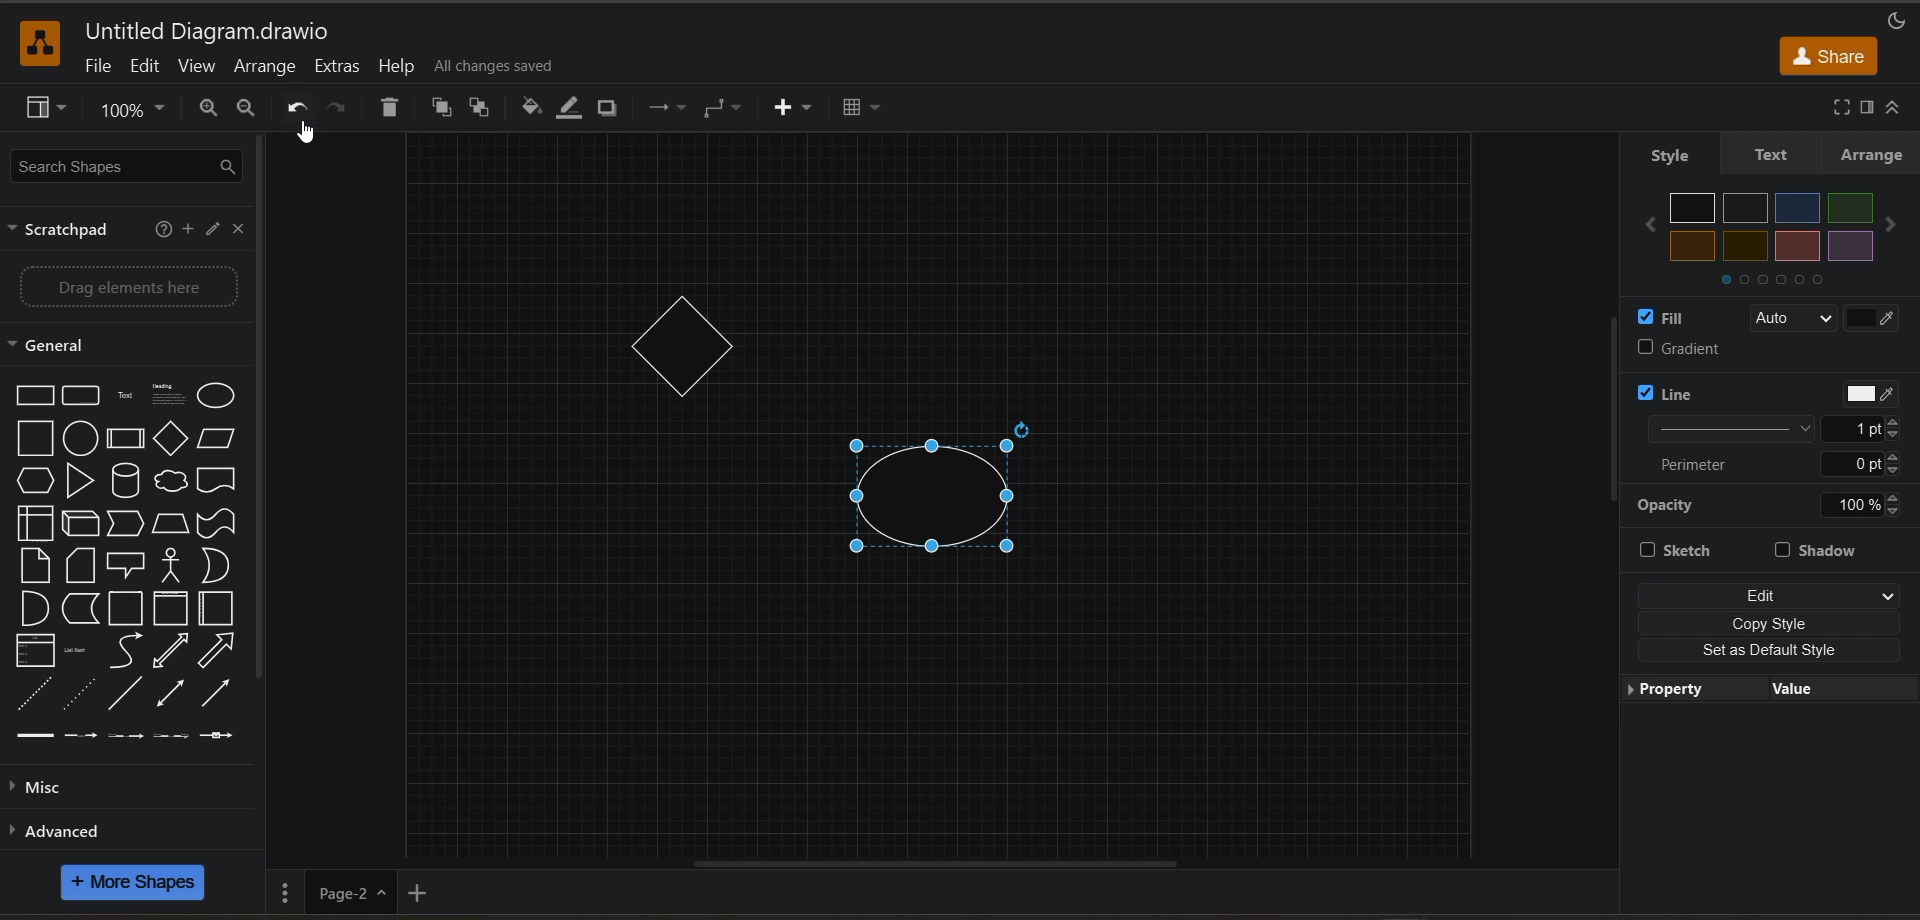 Image resolution: width=1920 pixels, height=920 pixels. Describe the element at coordinates (79, 482) in the screenshot. I see `Triangle` at that location.